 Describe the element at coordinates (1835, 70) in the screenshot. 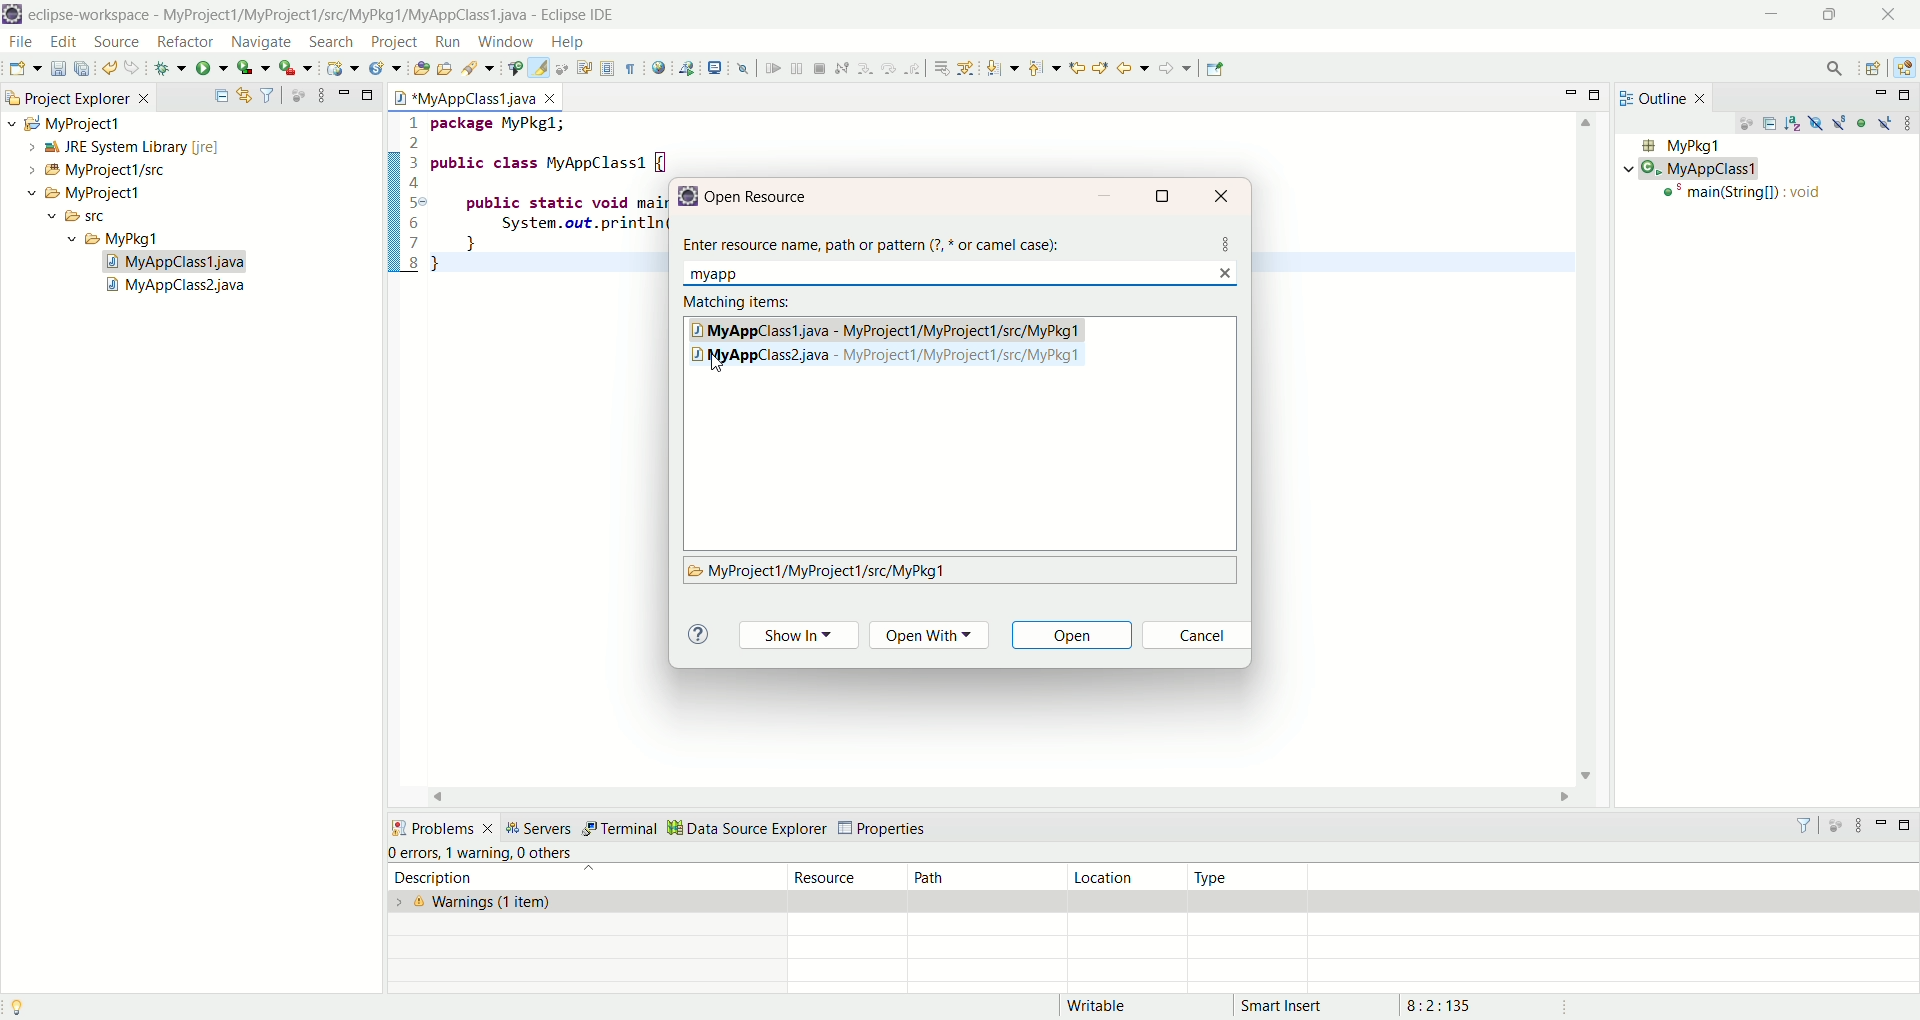

I see `search` at that location.